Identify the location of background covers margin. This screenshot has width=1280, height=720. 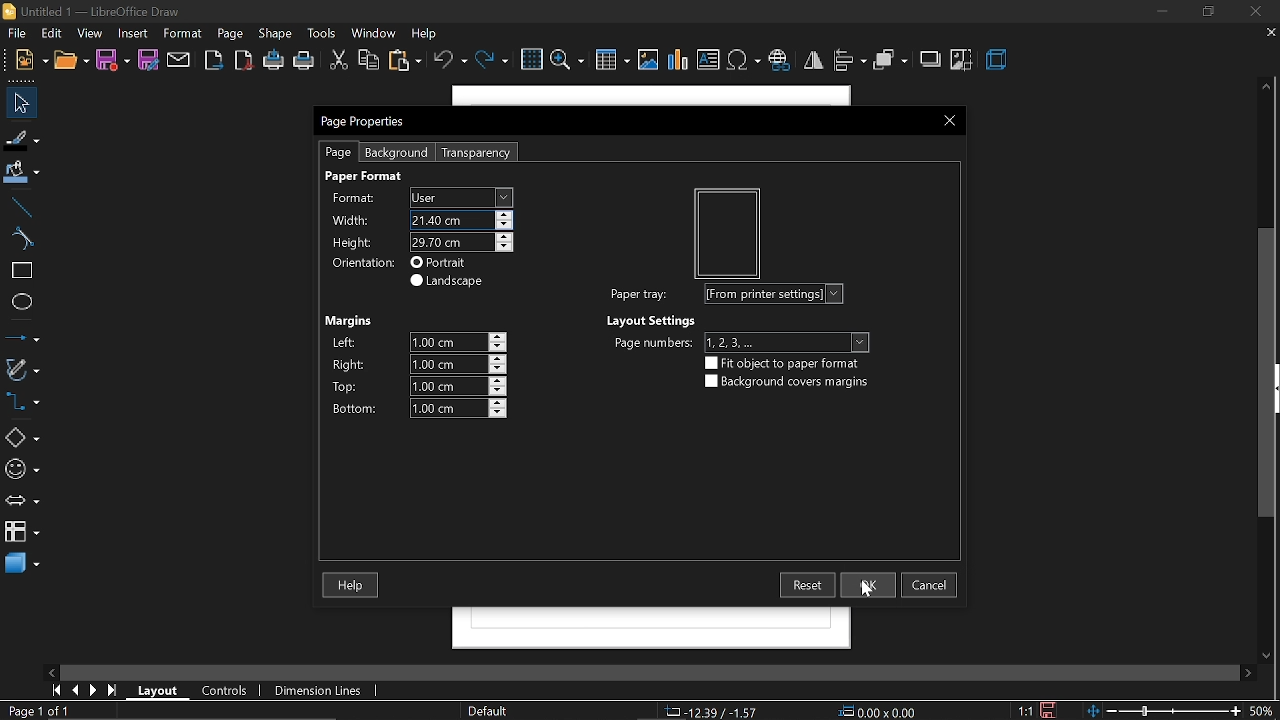
(789, 381).